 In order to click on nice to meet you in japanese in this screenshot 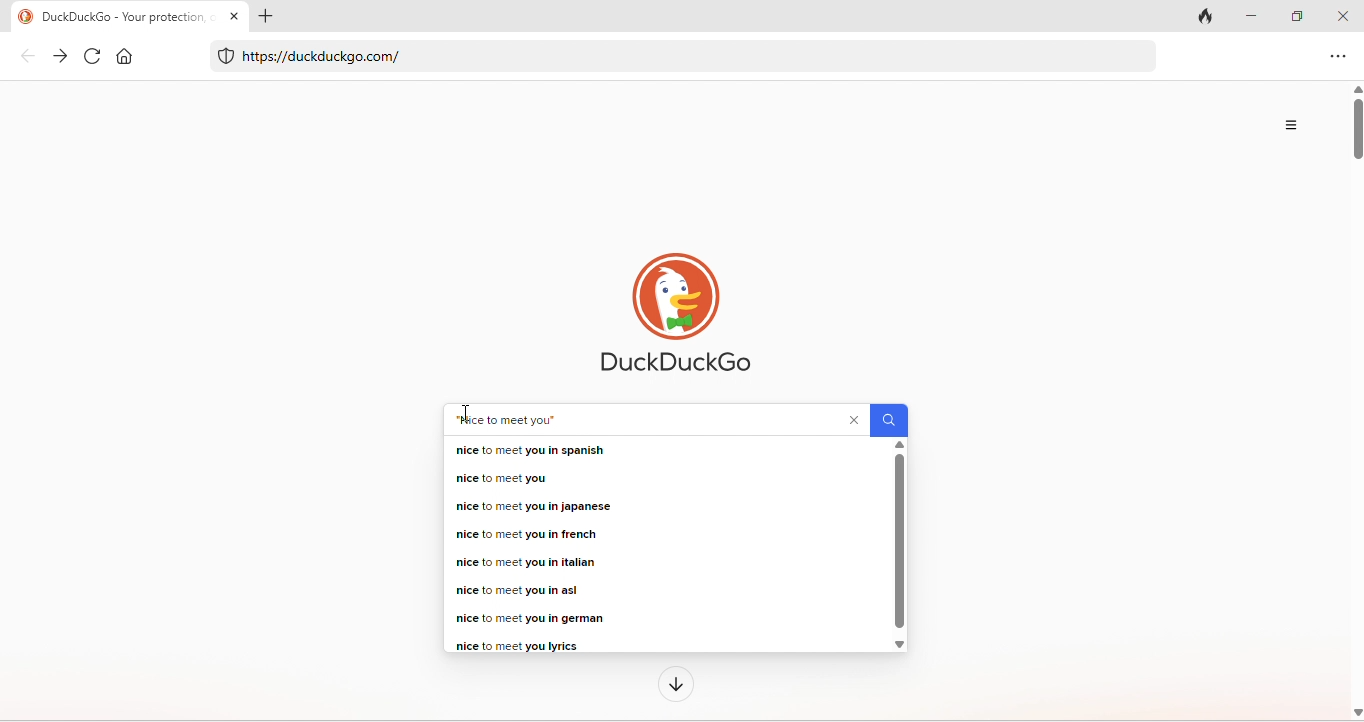, I will do `click(537, 506)`.